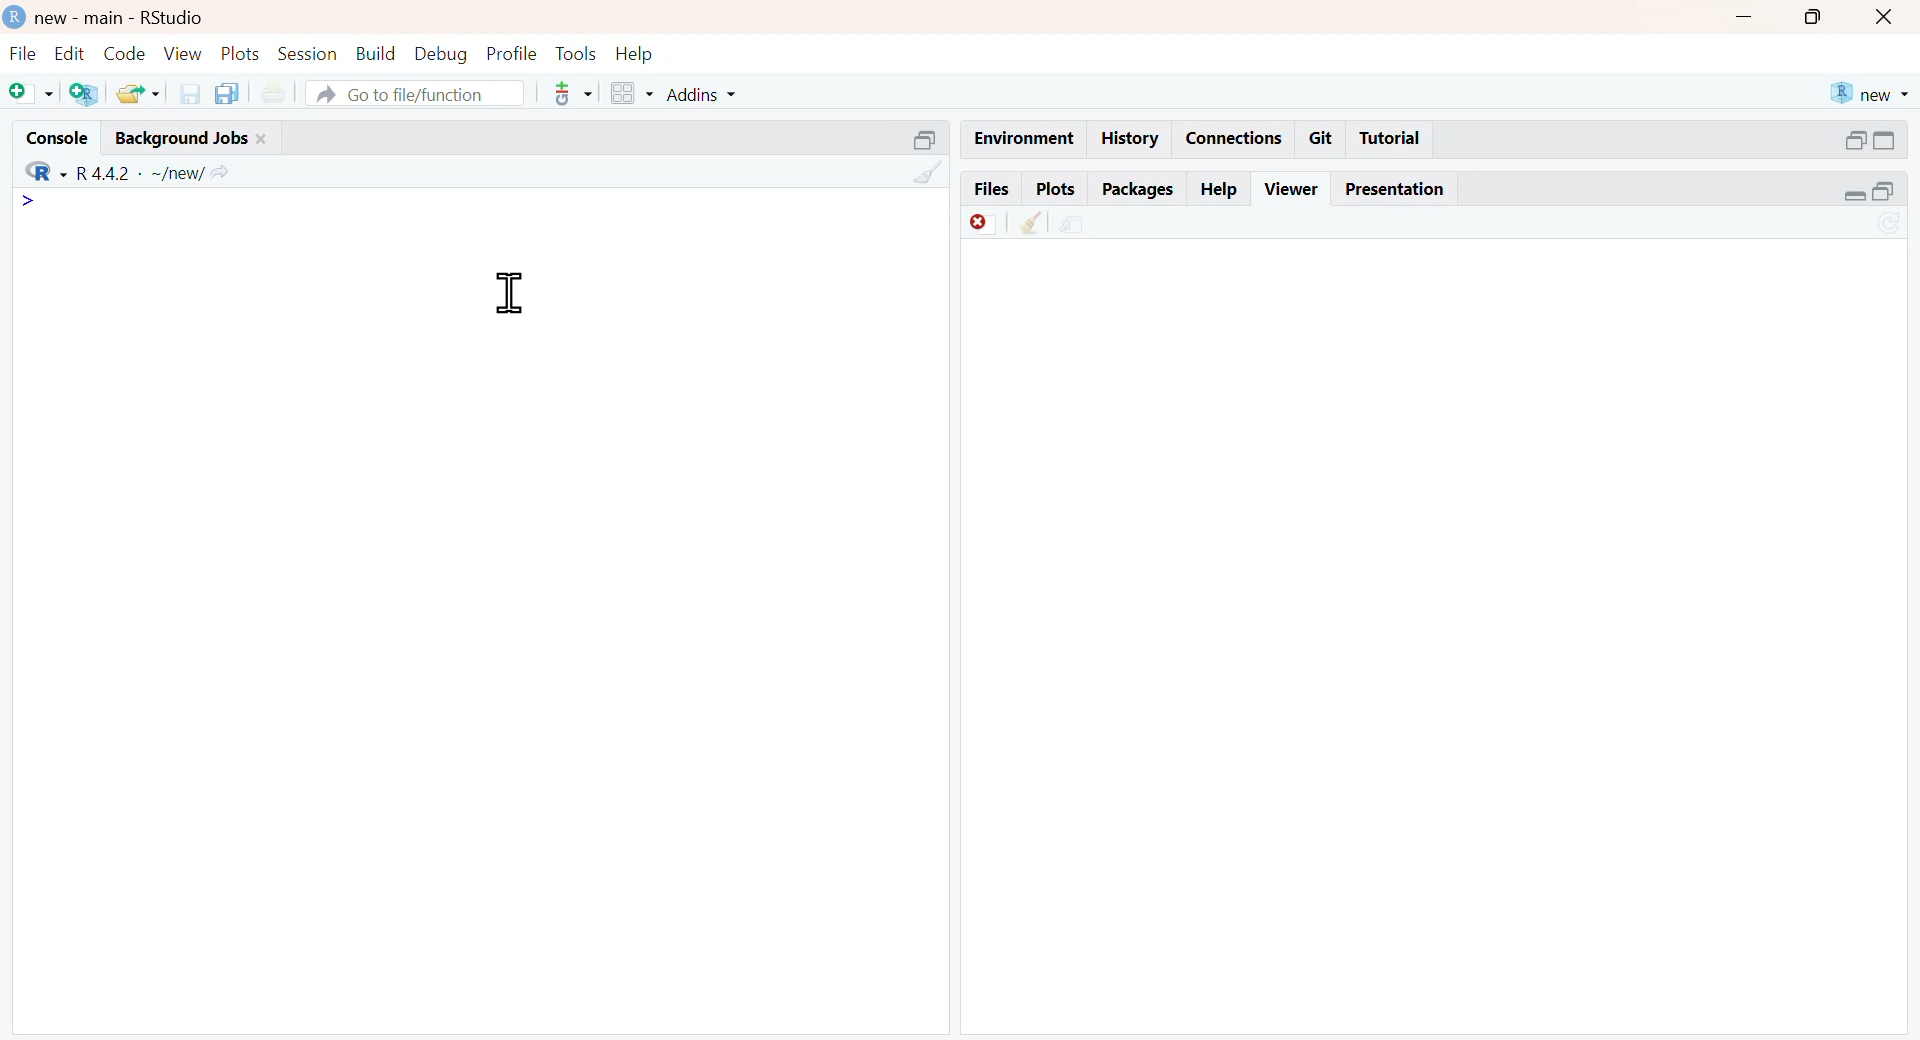  Describe the element at coordinates (1322, 137) in the screenshot. I see `Git` at that location.